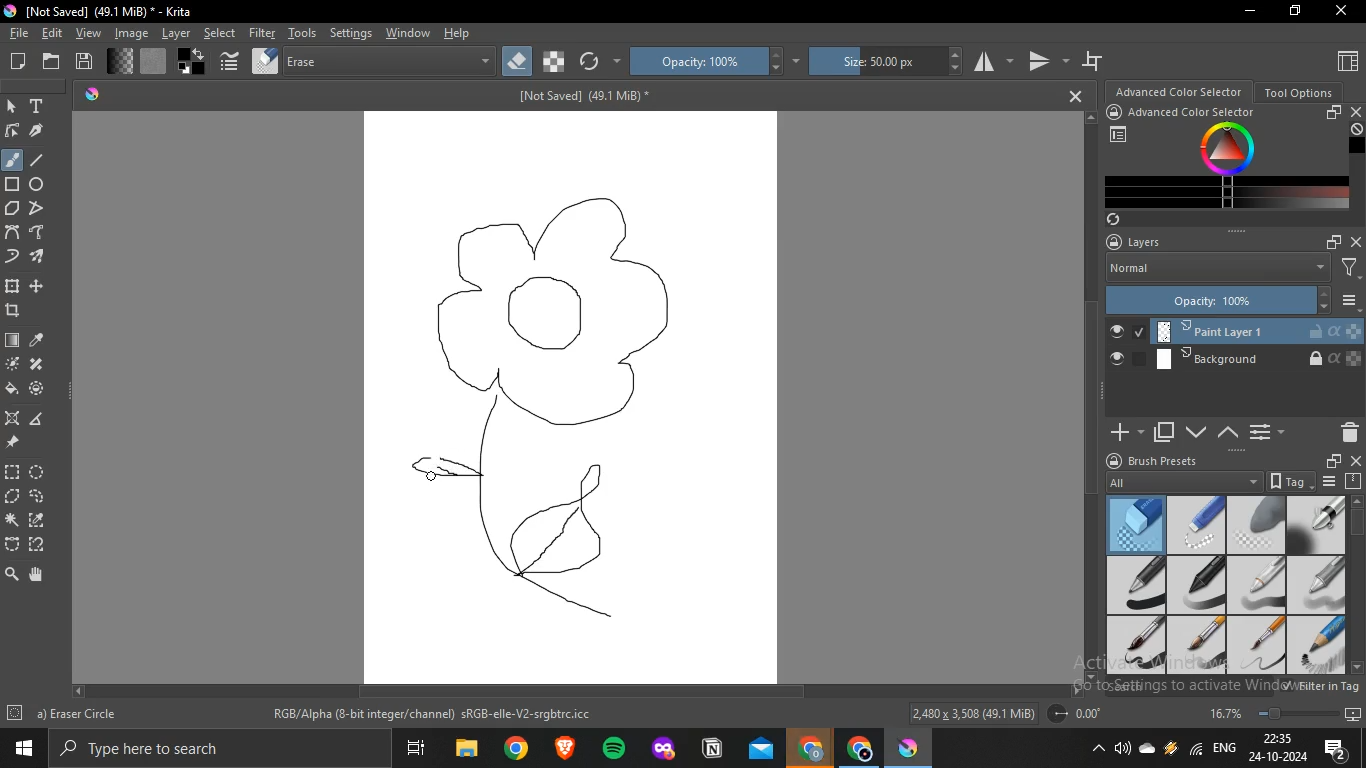 This screenshot has height=768, width=1366. What do you see at coordinates (1293, 13) in the screenshot?
I see `Restore` at bounding box center [1293, 13].